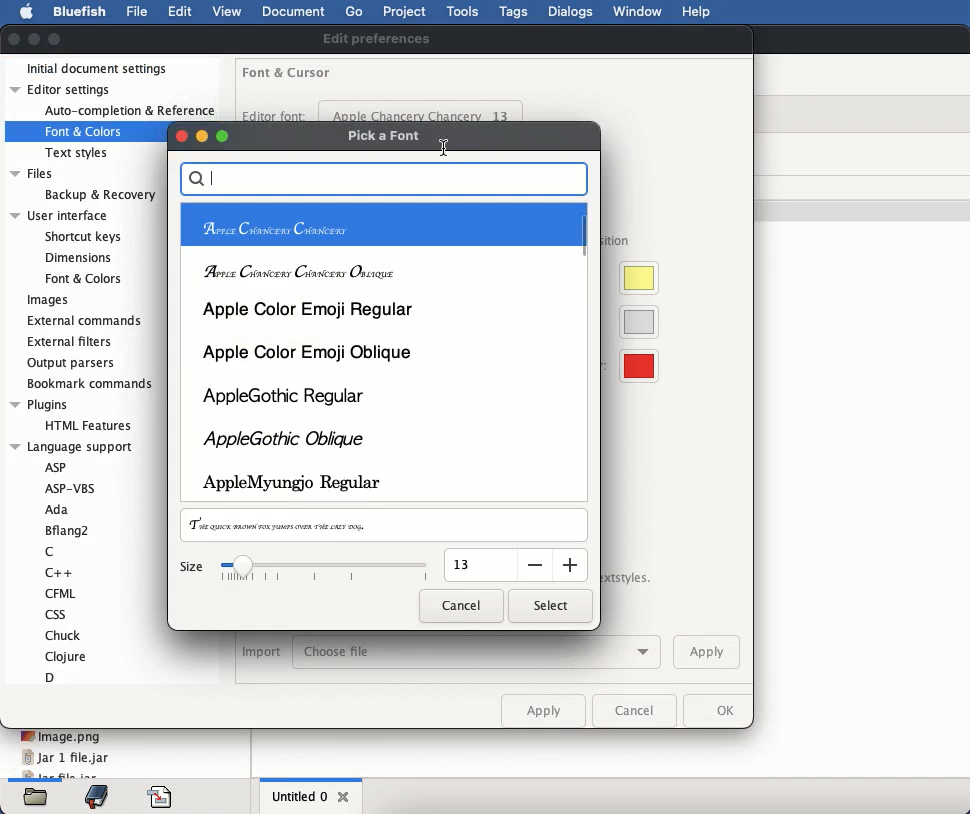 The image size is (970, 814). Describe the element at coordinates (76, 153) in the screenshot. I see `Text styles` at that location.